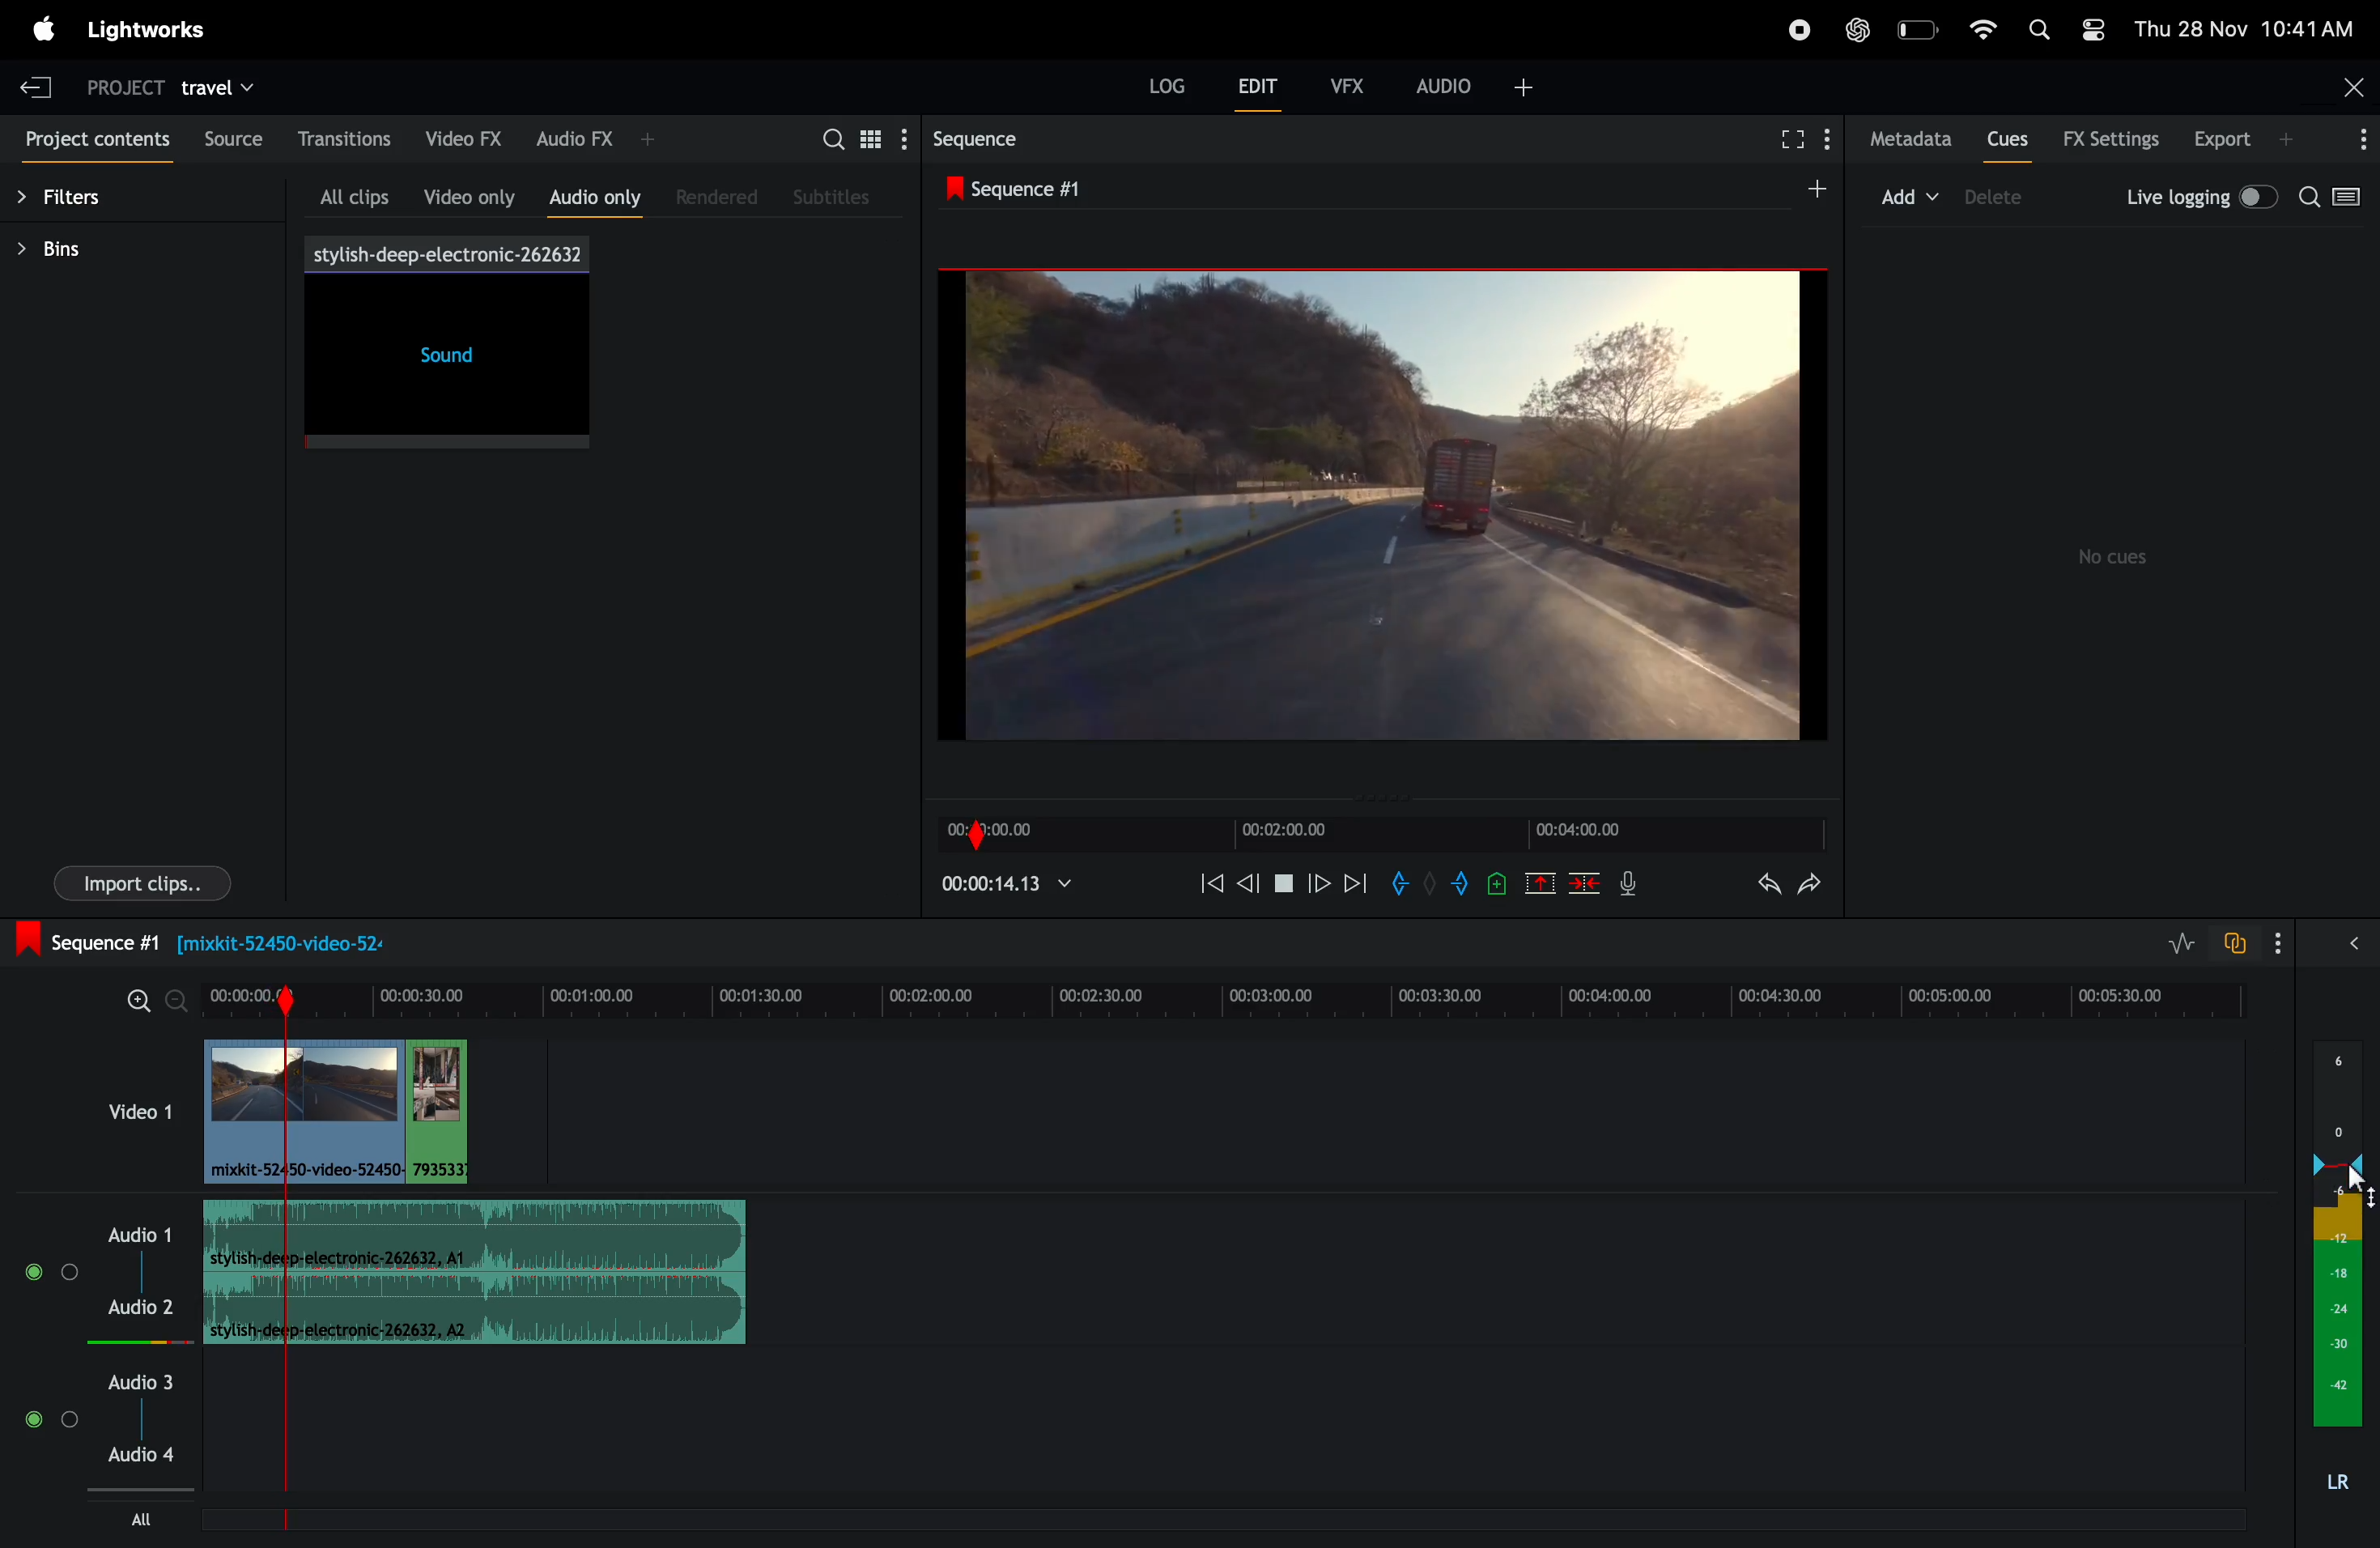 The width and height of the screenshot is (2380, 1548). Describe the element at coordinates (1220, 1000) in the screenshot. I see `time frame` at that location.